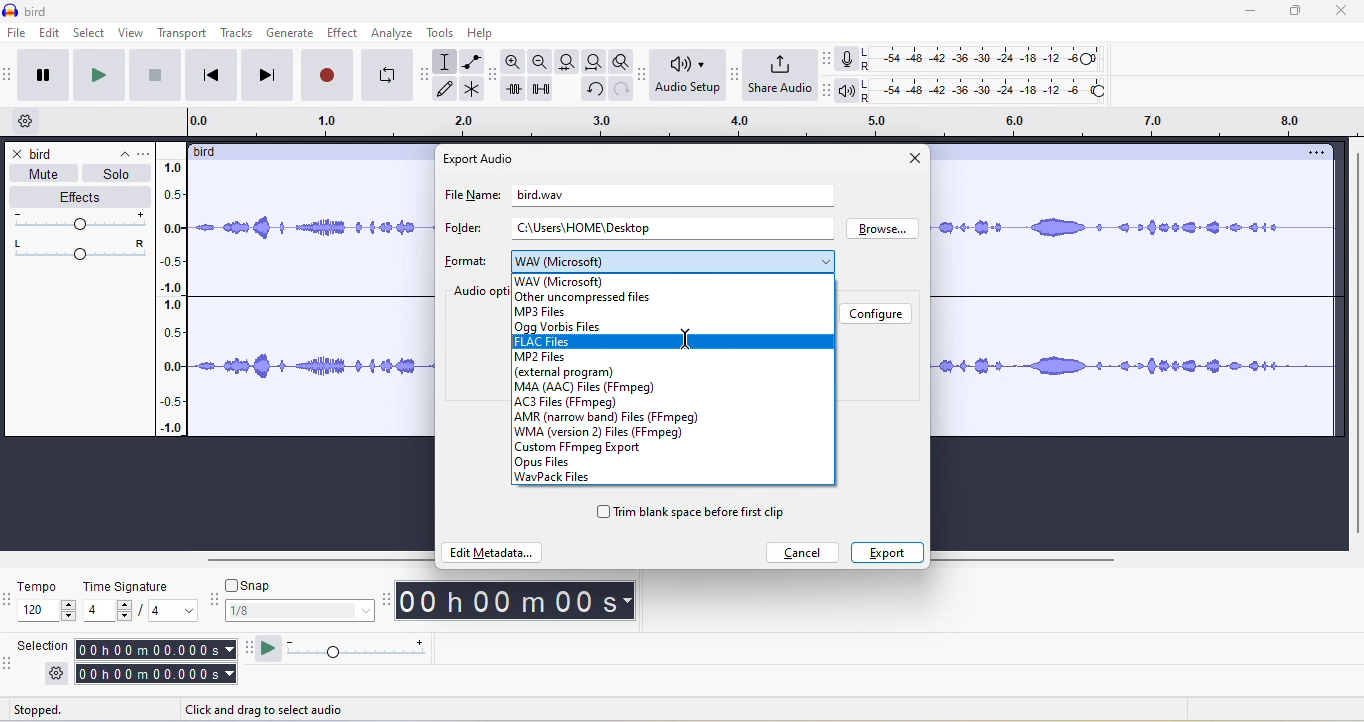  I want to click on close, so click(913, 160).